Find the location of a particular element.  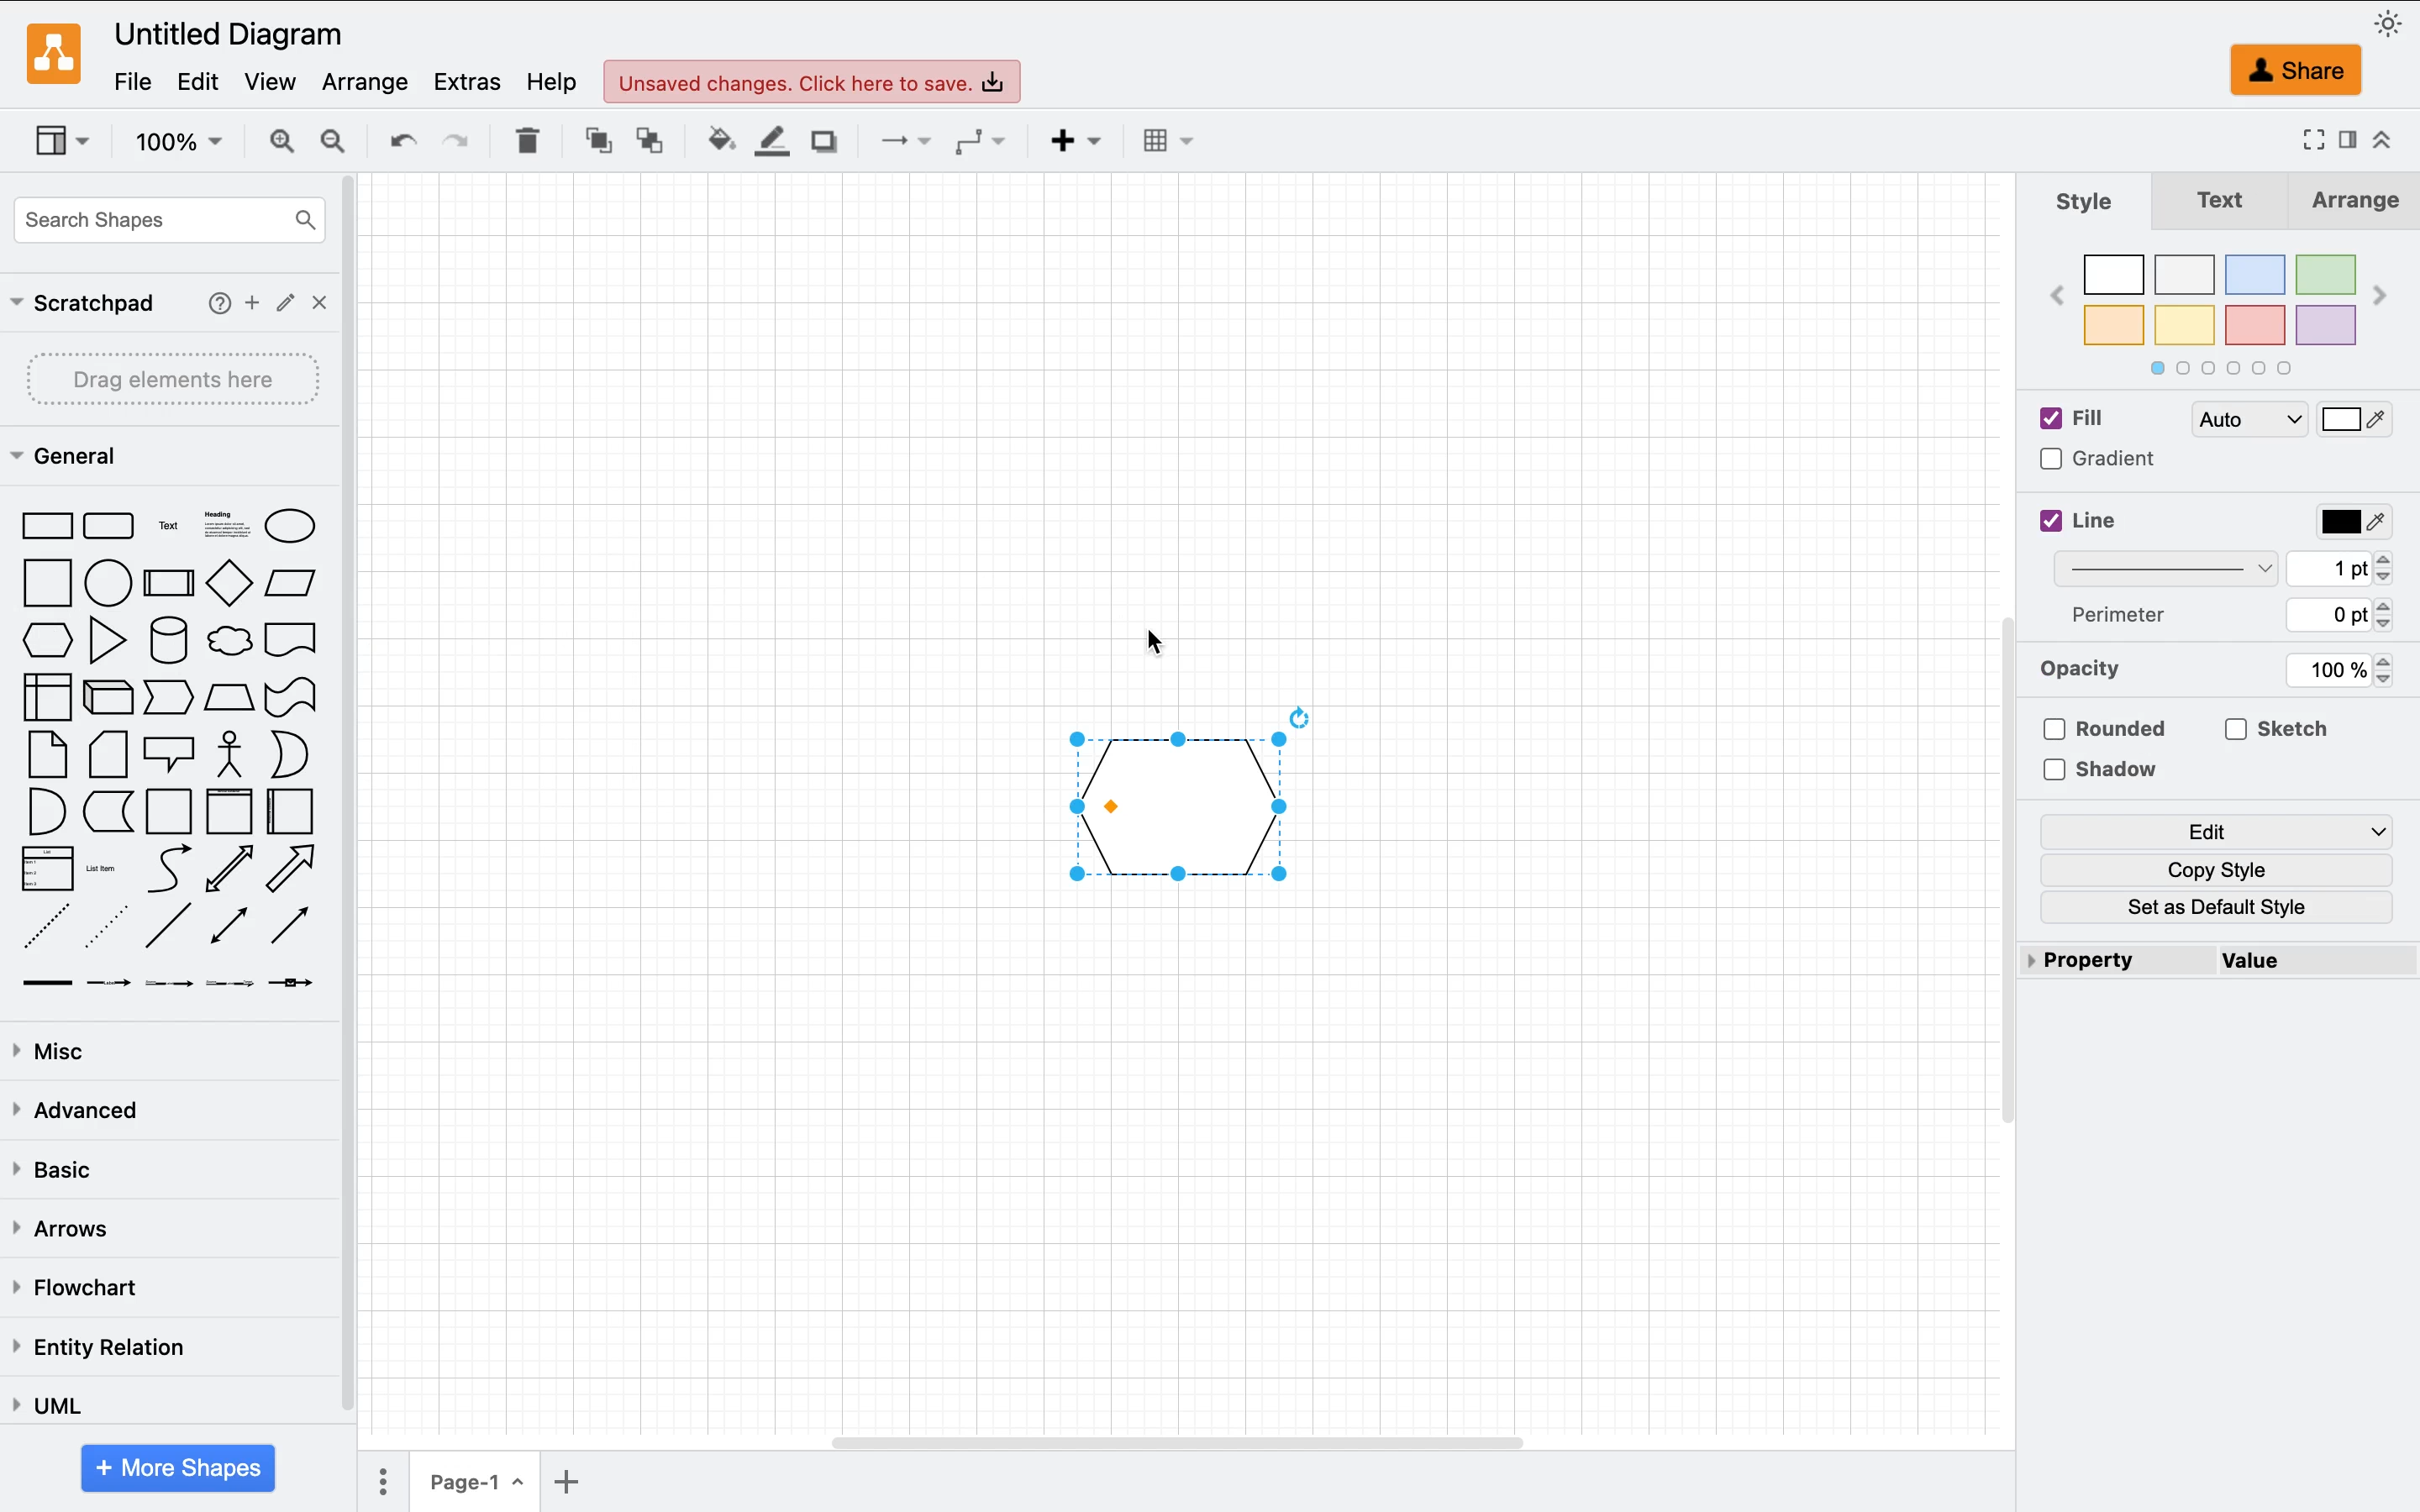

arrange is located at coordinates (366, 79).